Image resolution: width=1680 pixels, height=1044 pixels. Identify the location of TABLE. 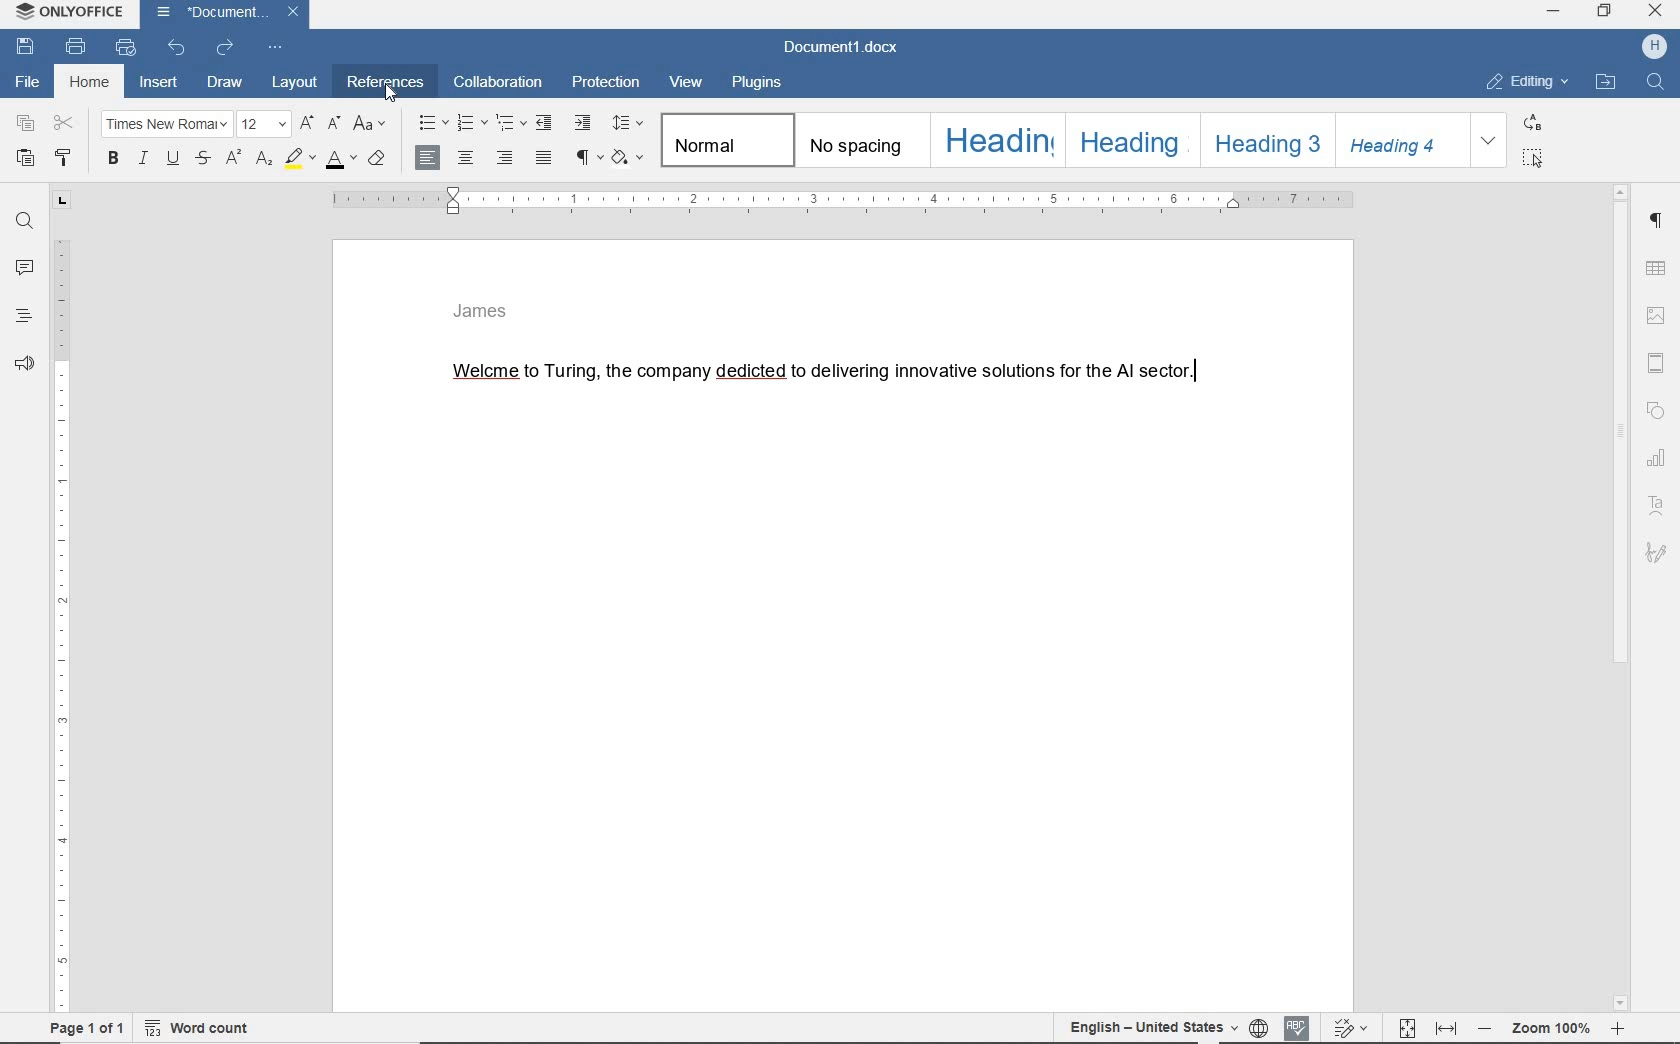
(1658, 268).